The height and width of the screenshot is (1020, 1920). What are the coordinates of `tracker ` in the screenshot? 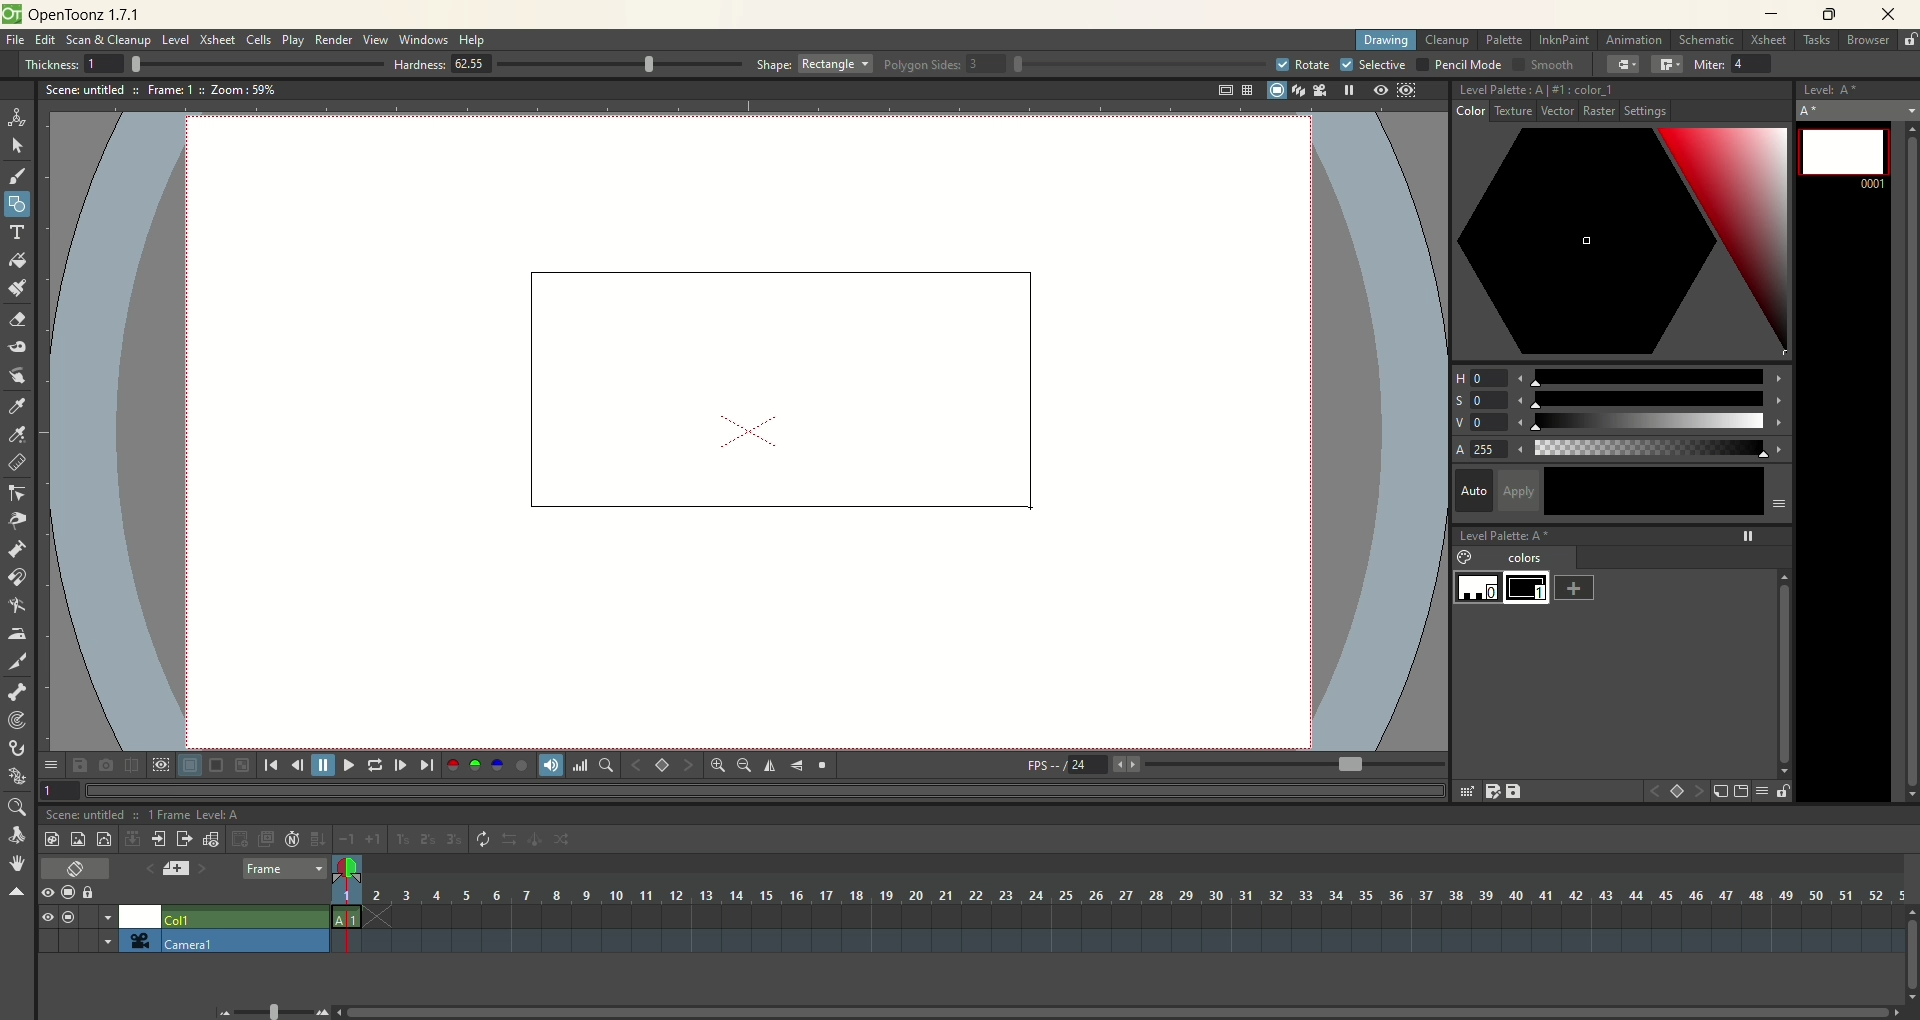 It's located at (17, 722).